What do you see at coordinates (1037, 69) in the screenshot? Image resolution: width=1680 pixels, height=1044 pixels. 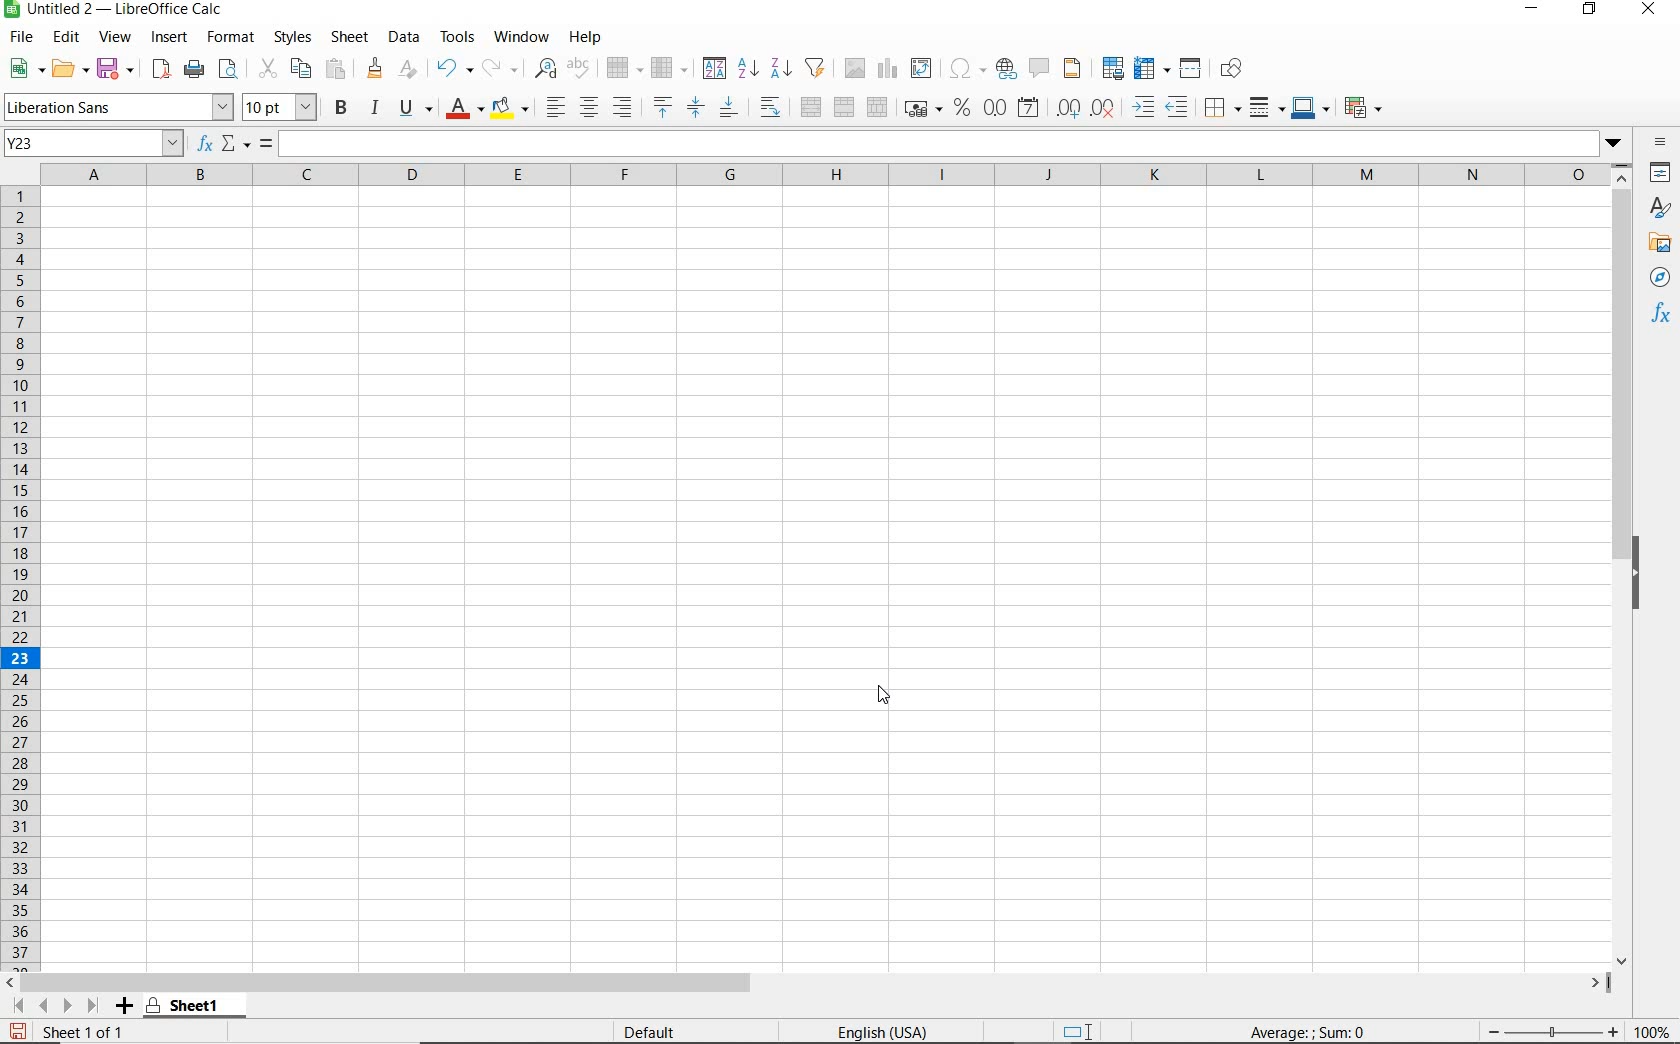 I see `INSERT COMMENT` at bounding box center [1037, 69].